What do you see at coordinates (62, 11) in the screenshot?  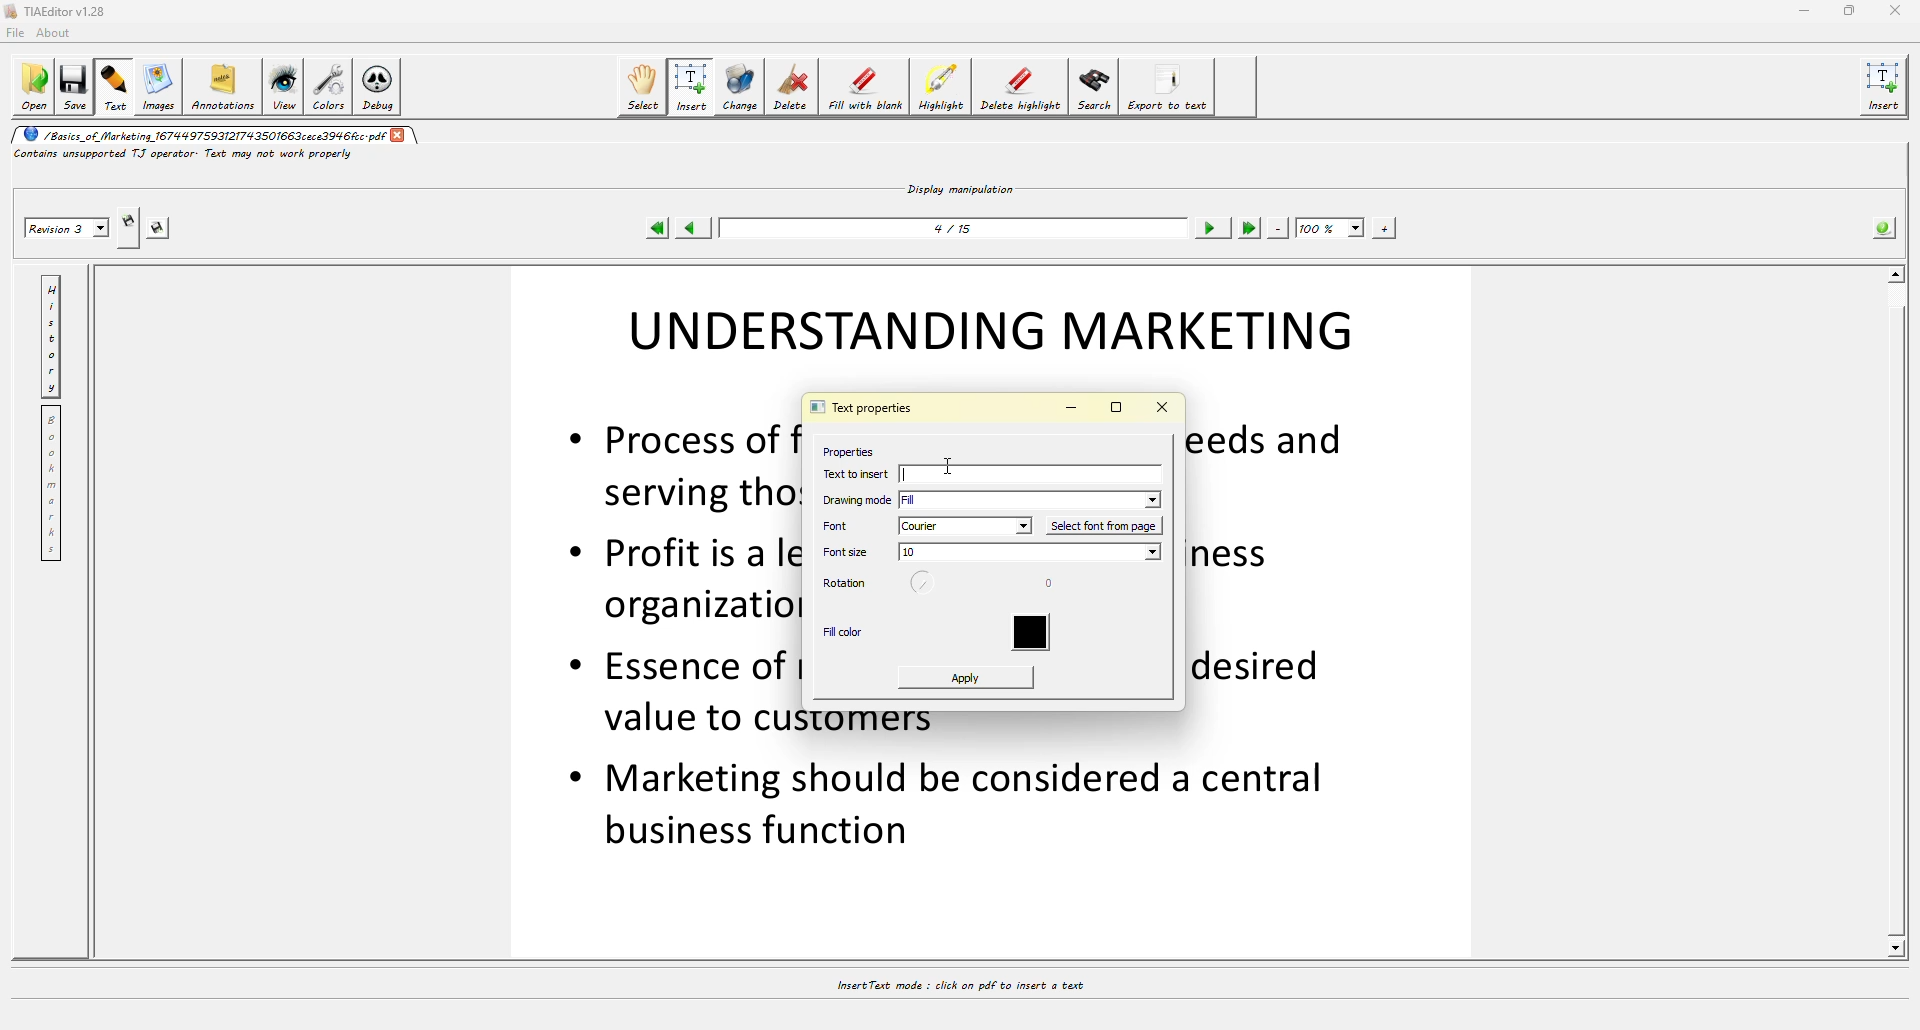 I see `TIAEditor v1.28` at bounding box center [62, 11].